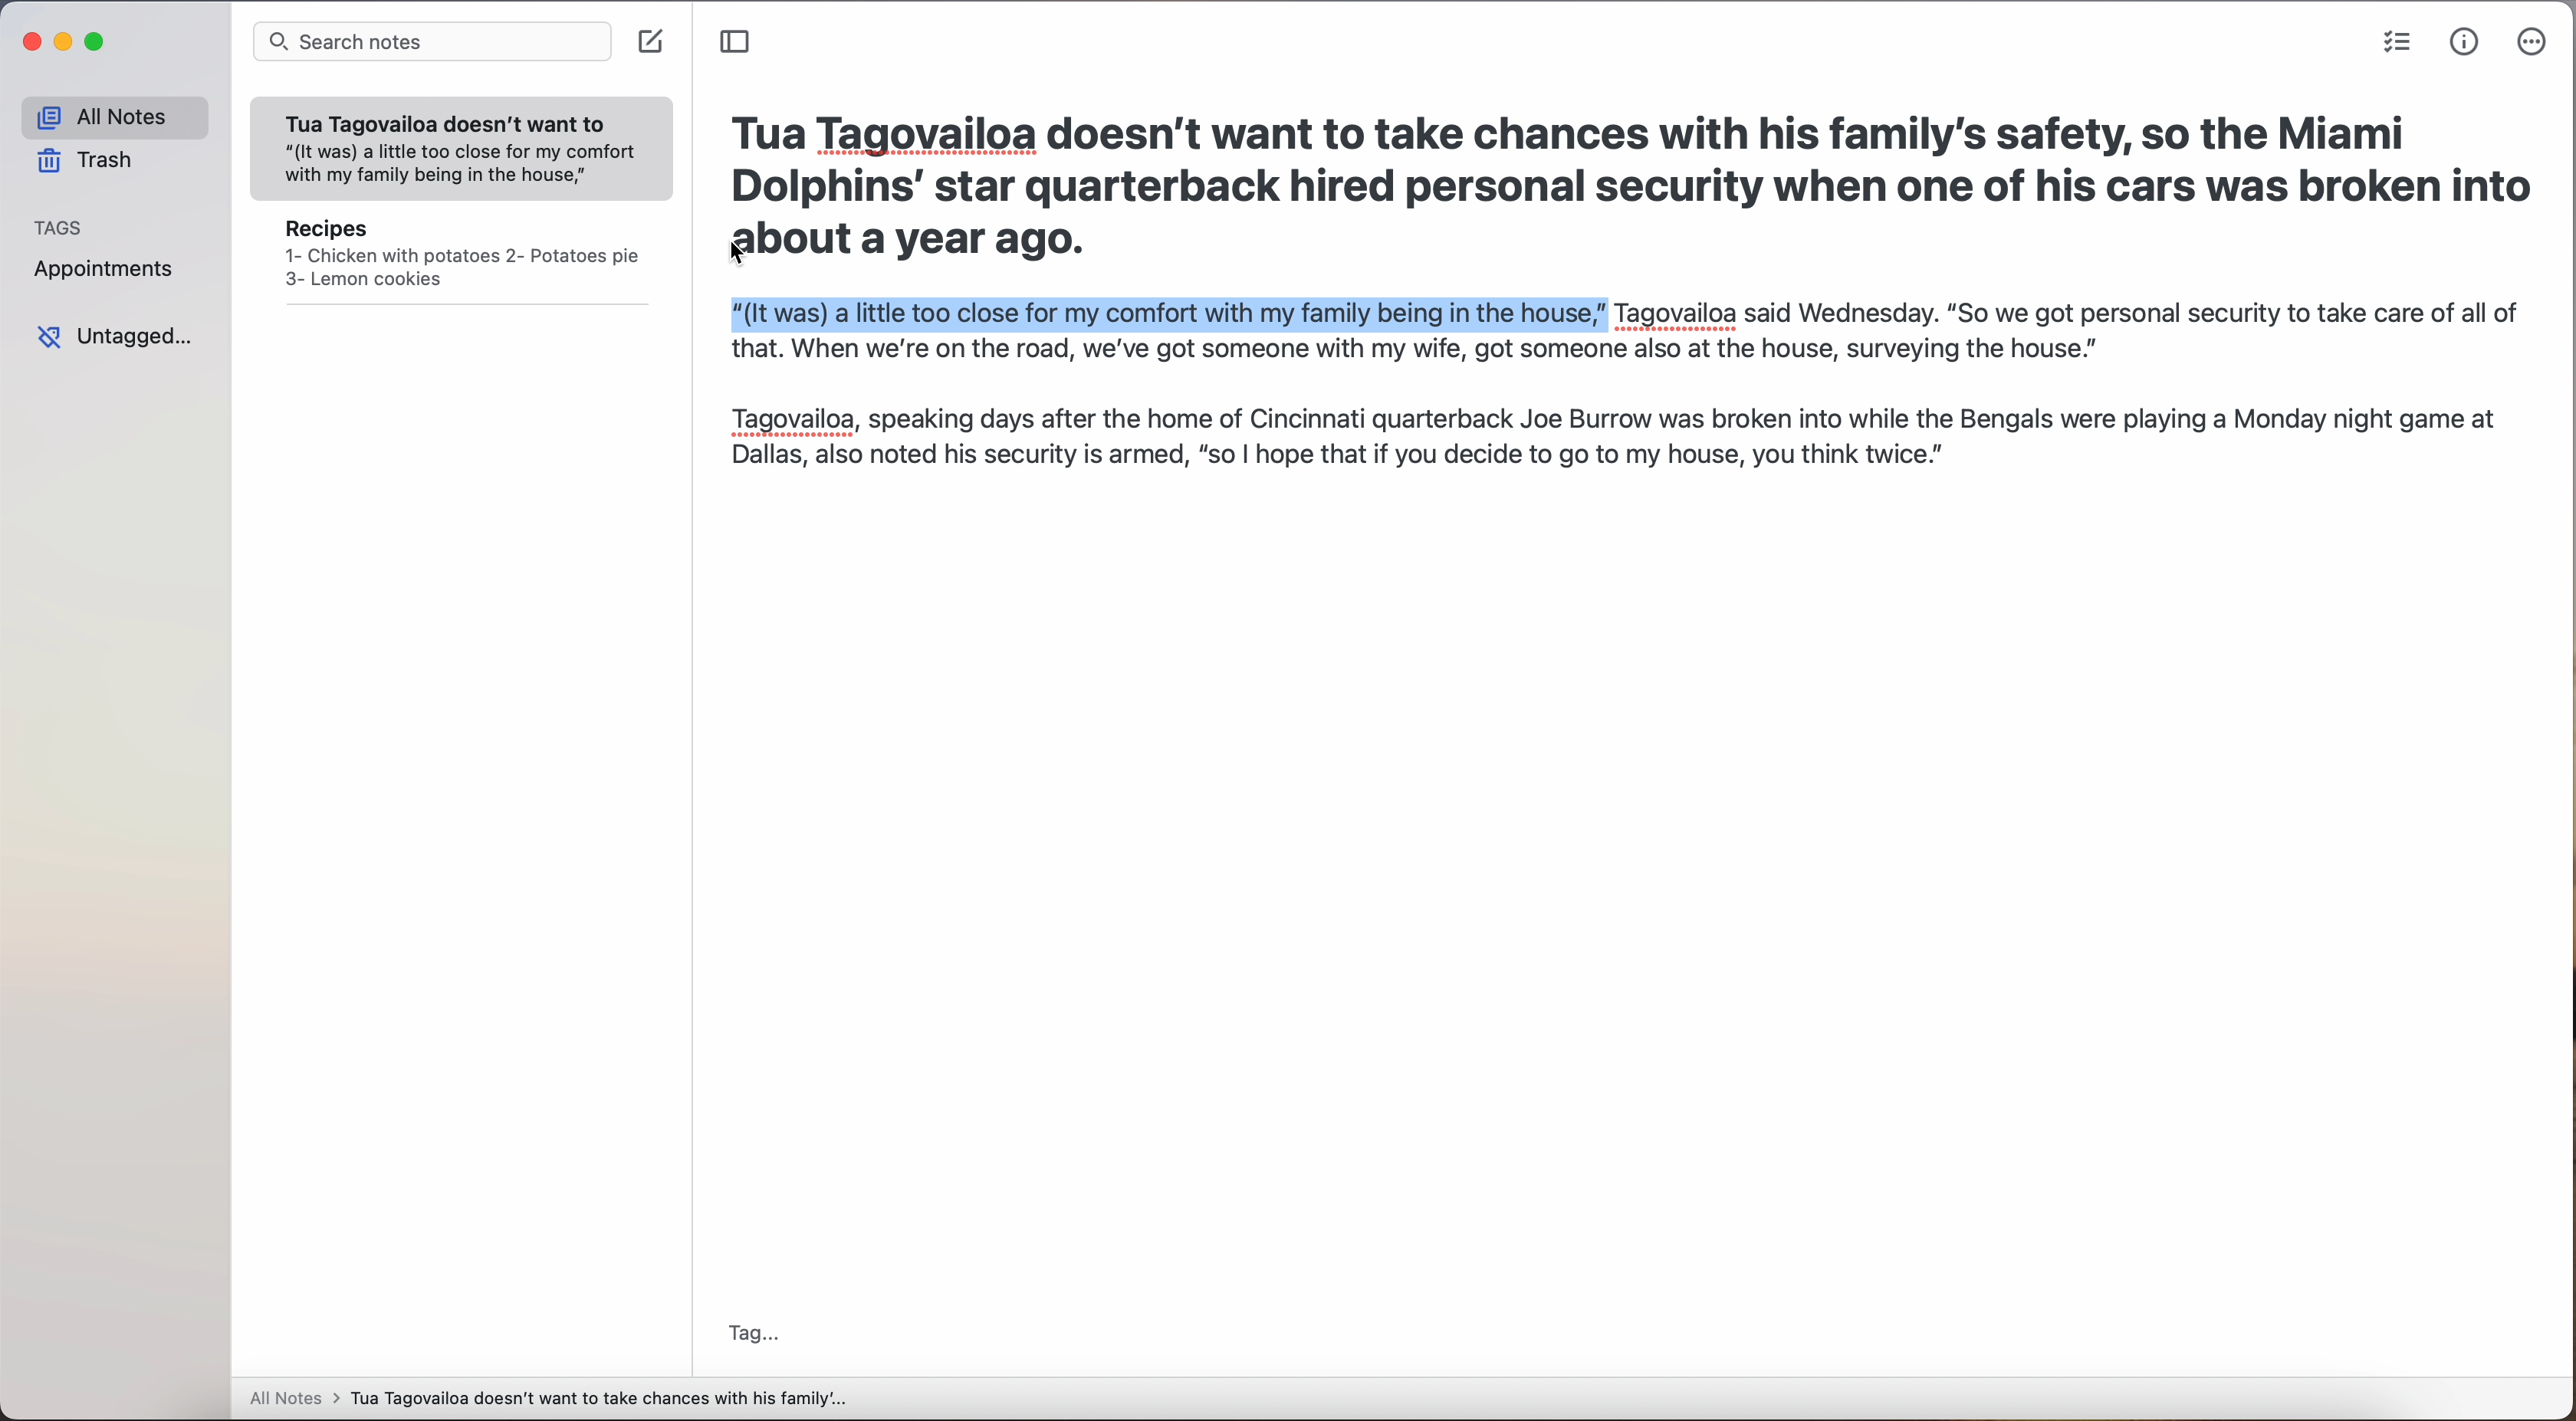 This screenshot has width=2576, height=1421. I want to click on Appointments tags, so click(105, 267).